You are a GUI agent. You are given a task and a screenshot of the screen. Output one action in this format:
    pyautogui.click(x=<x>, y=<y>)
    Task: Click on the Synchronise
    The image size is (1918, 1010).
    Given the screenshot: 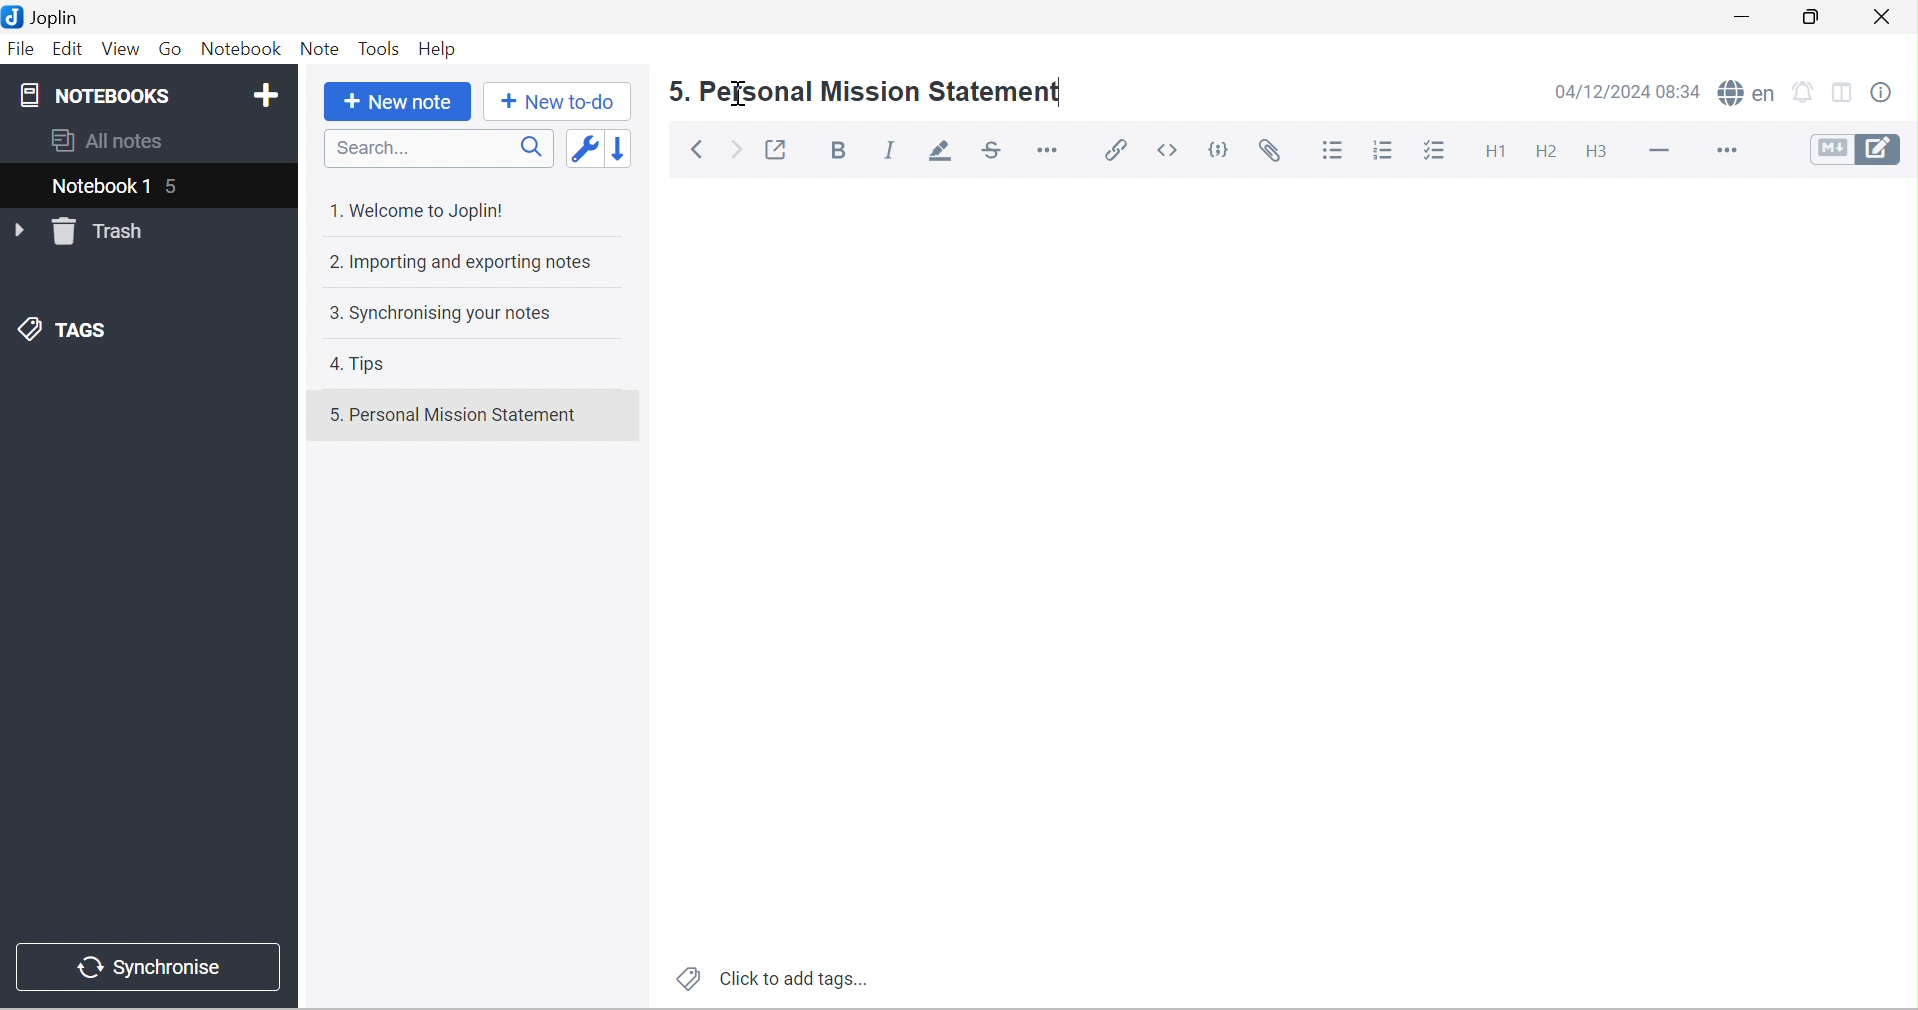 What is the action you would take?
    pyautogui.click(x=148, y=967)
    